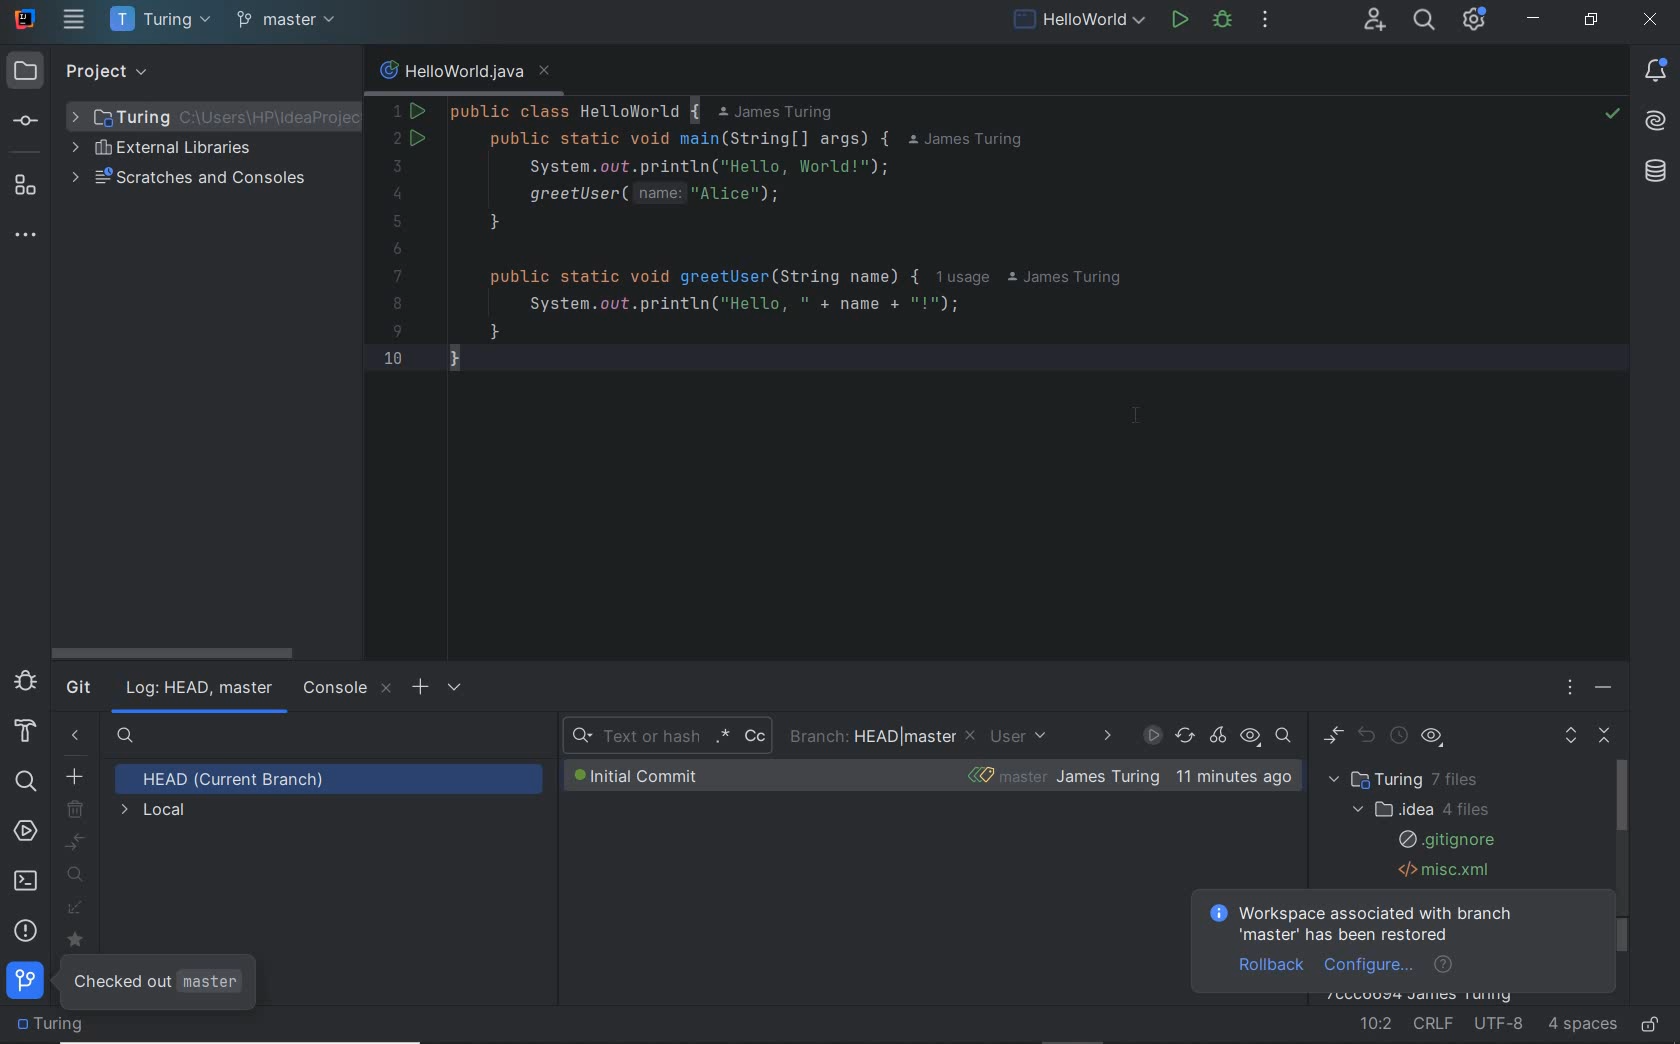  What do you see at coordinates (169, 653) in the screenshot?
I see `scrollbar` at bounding box center [169, 653].